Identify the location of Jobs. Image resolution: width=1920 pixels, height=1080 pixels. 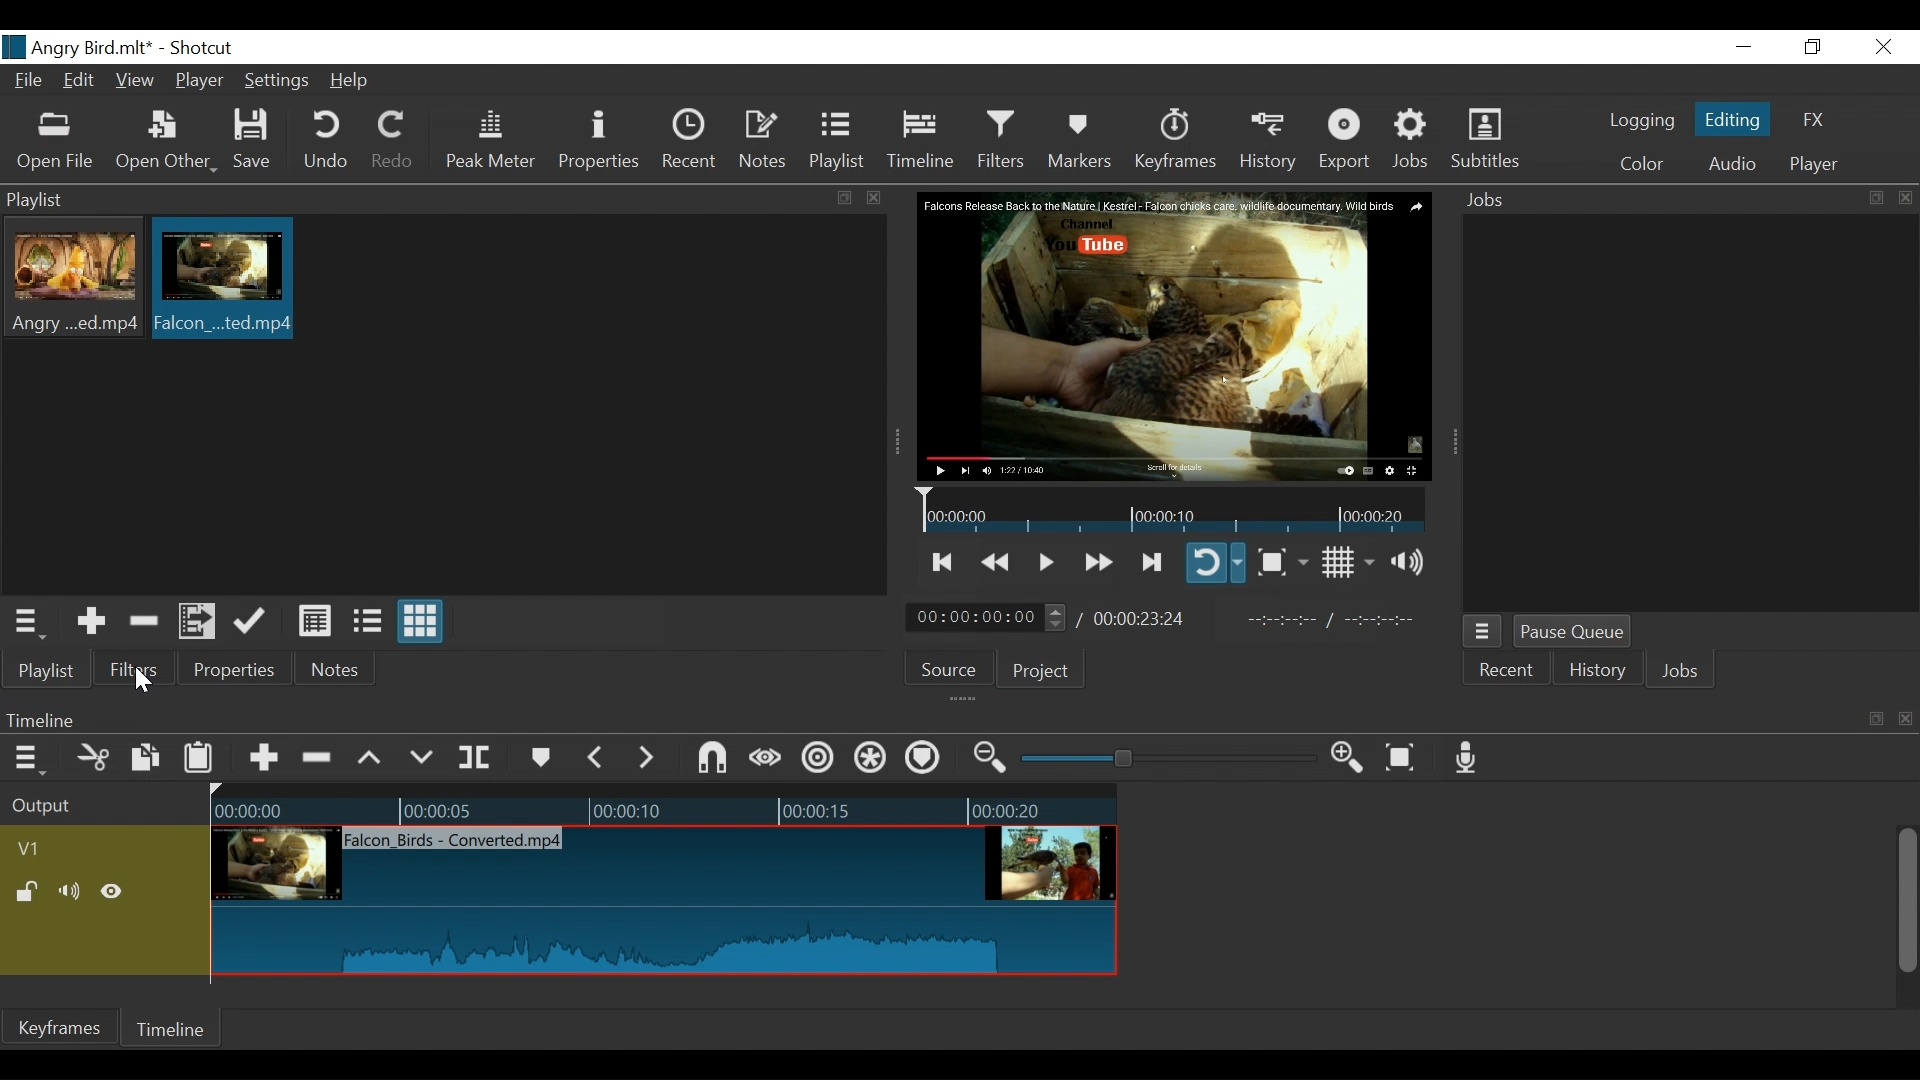
(1492, 201).